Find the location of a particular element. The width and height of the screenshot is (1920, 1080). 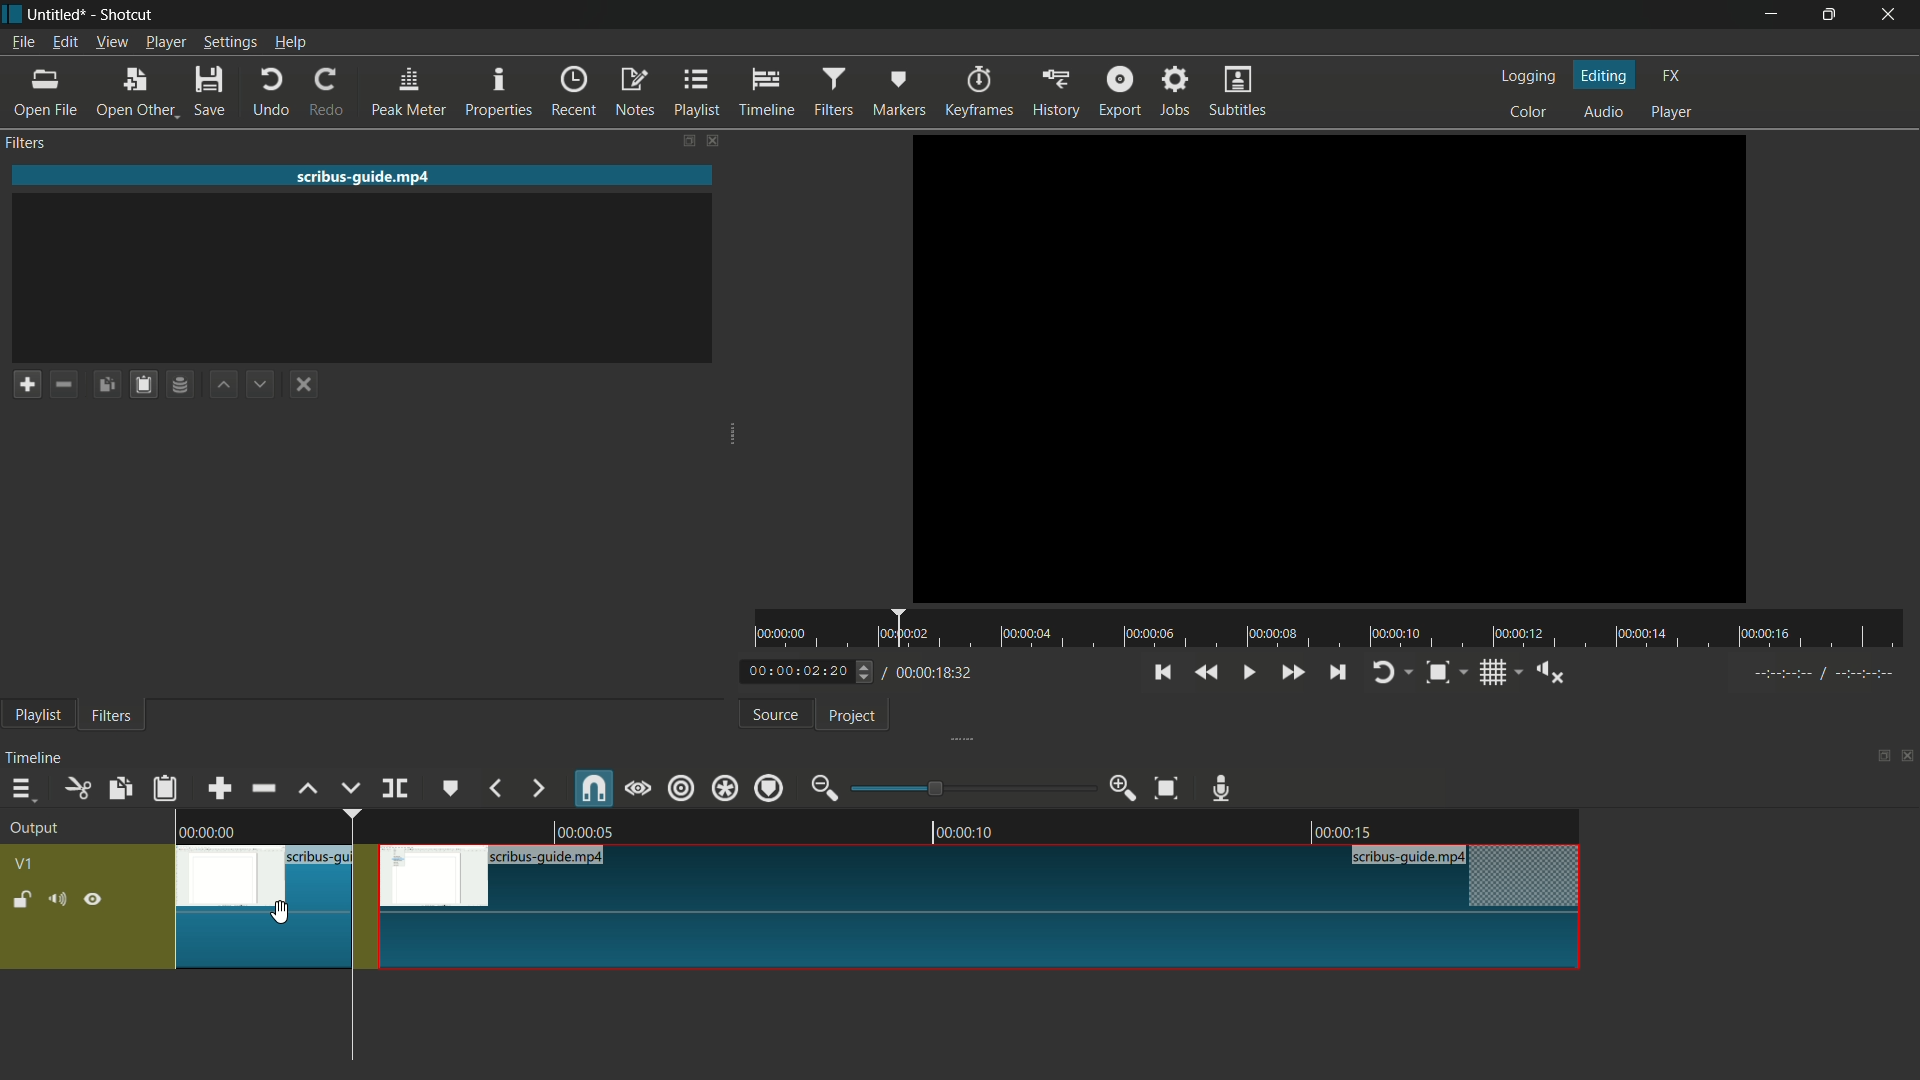

notes is located at coordinates (637, 92).